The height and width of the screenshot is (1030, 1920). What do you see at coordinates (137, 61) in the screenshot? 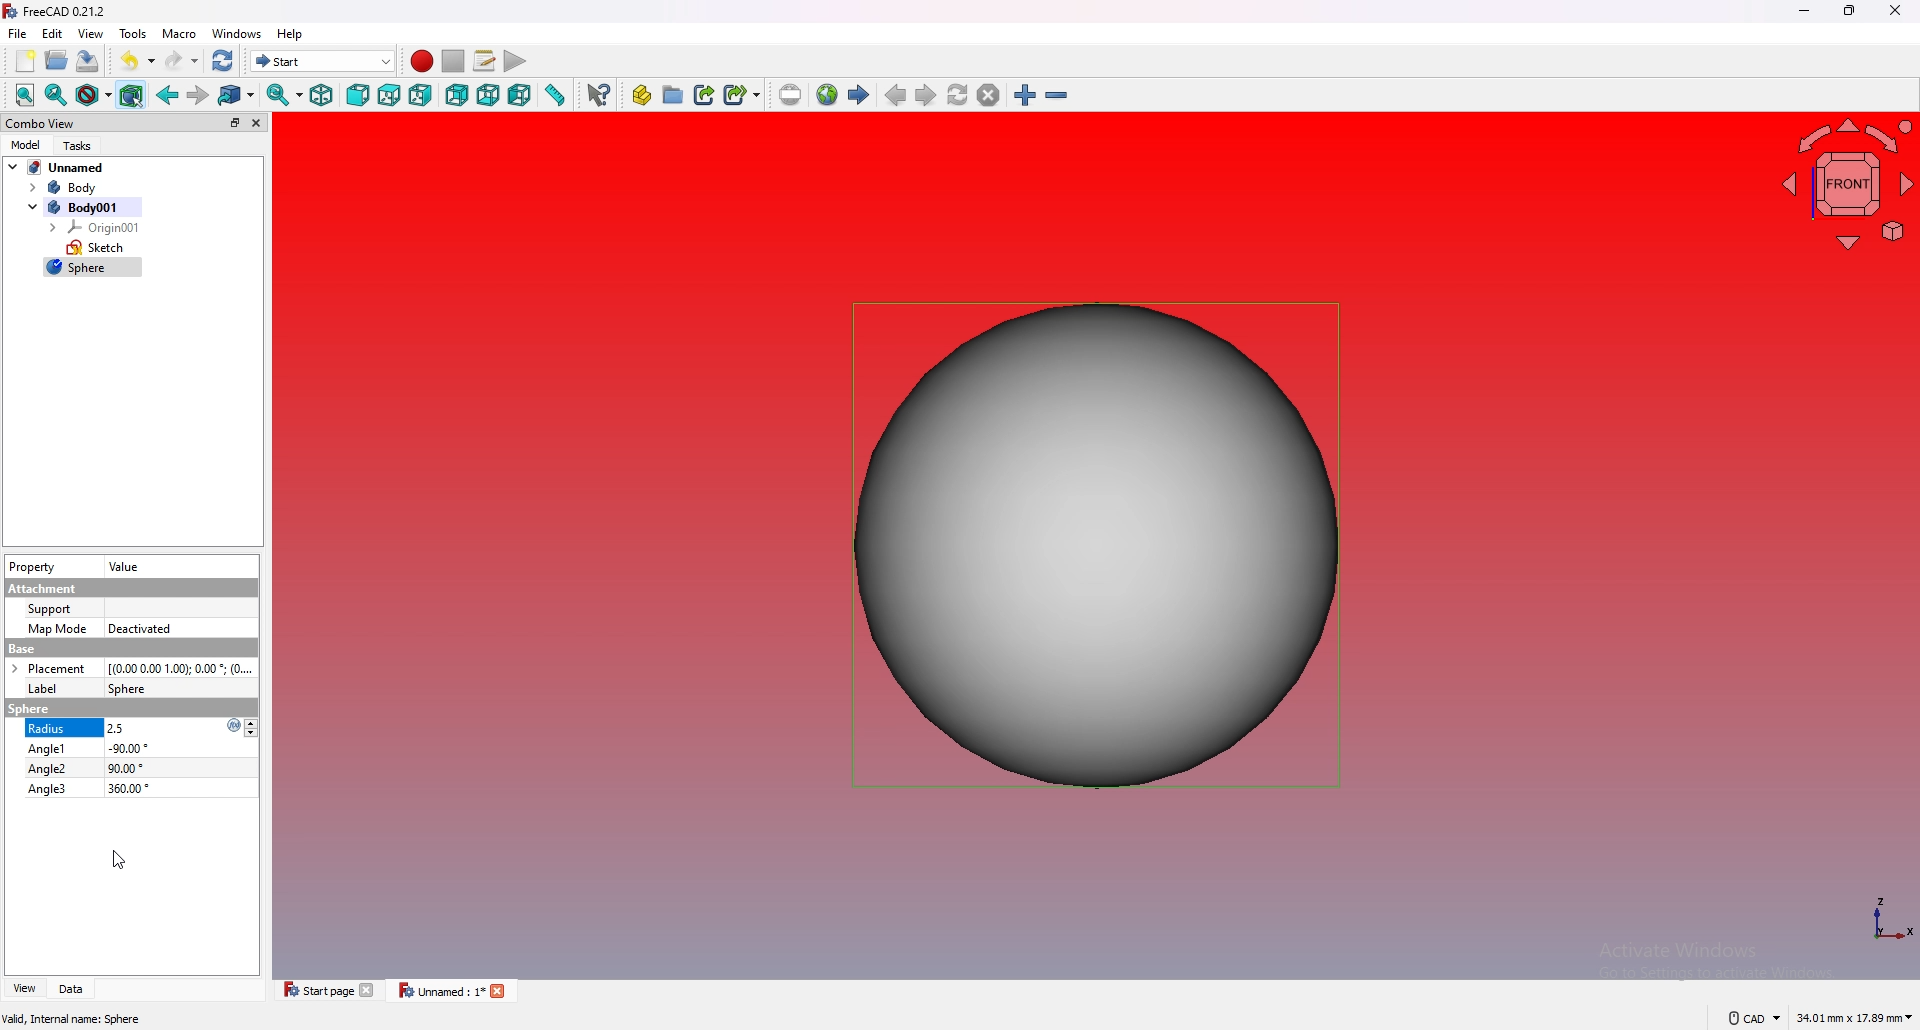
I see `undo` at bounding box center [137, 61].